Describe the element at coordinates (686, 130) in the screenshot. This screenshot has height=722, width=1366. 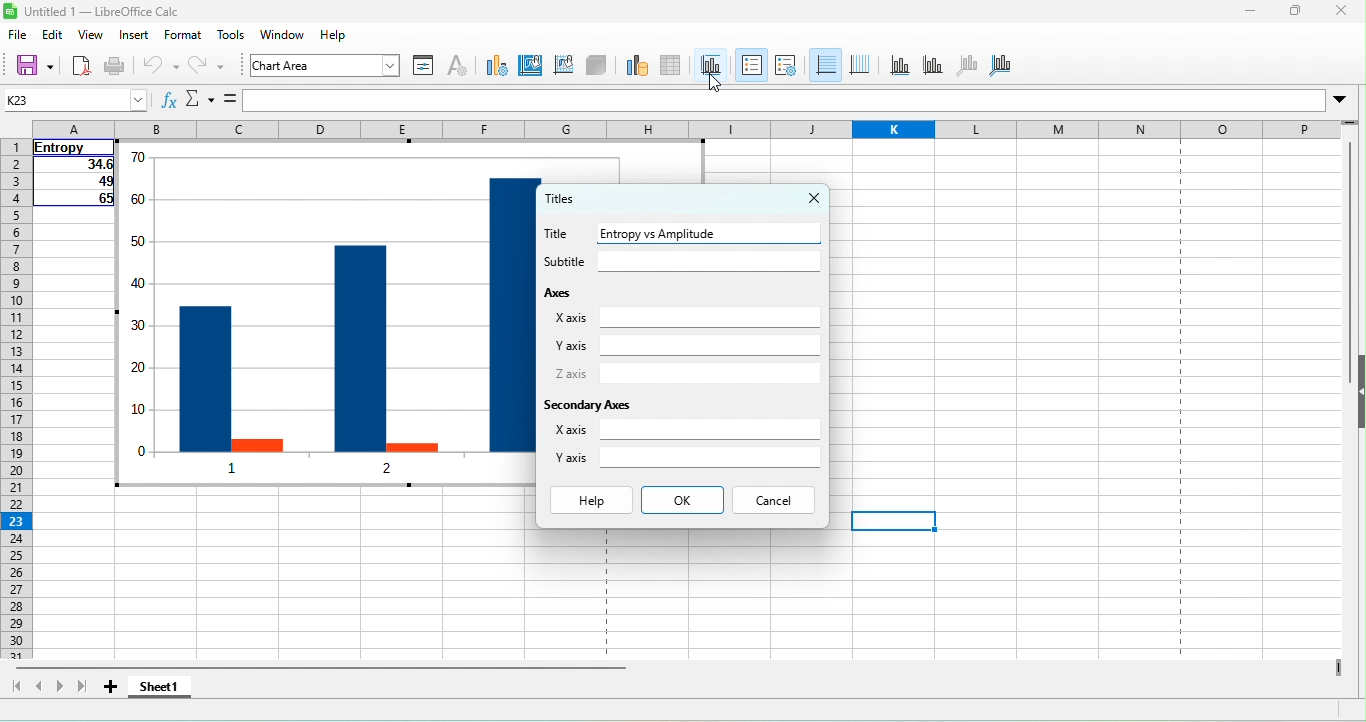
I see `column headings` at that location.